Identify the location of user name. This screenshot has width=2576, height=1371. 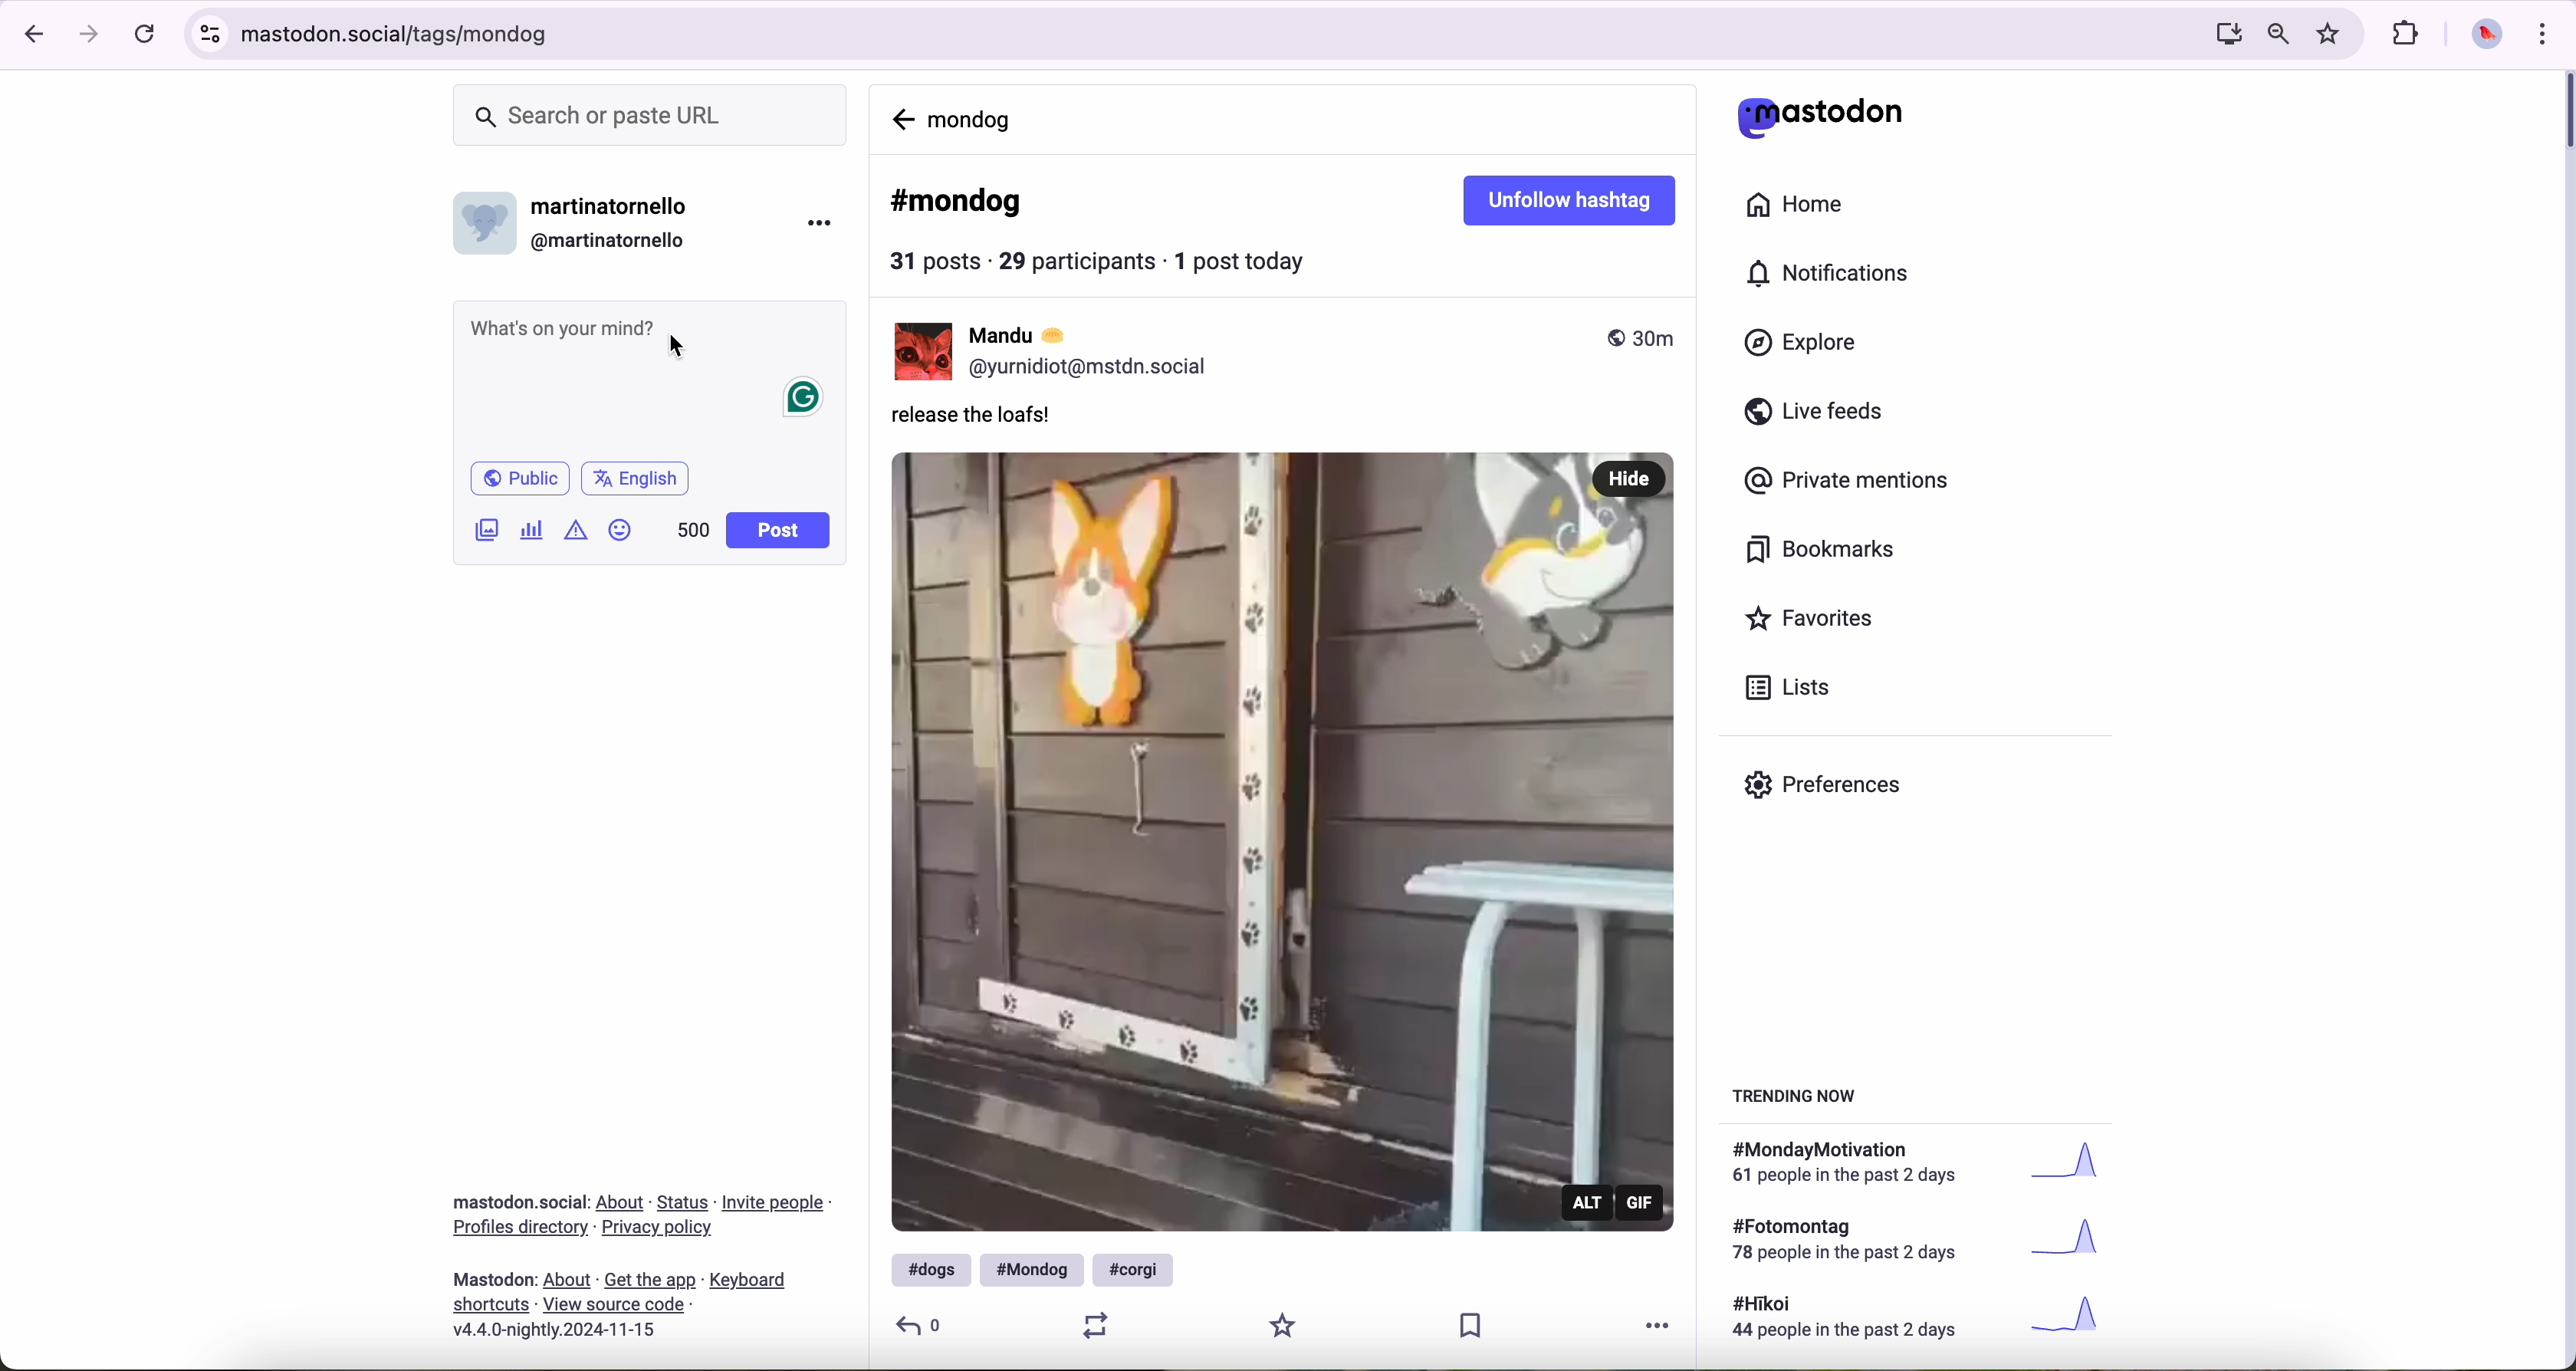
(1034, 335).